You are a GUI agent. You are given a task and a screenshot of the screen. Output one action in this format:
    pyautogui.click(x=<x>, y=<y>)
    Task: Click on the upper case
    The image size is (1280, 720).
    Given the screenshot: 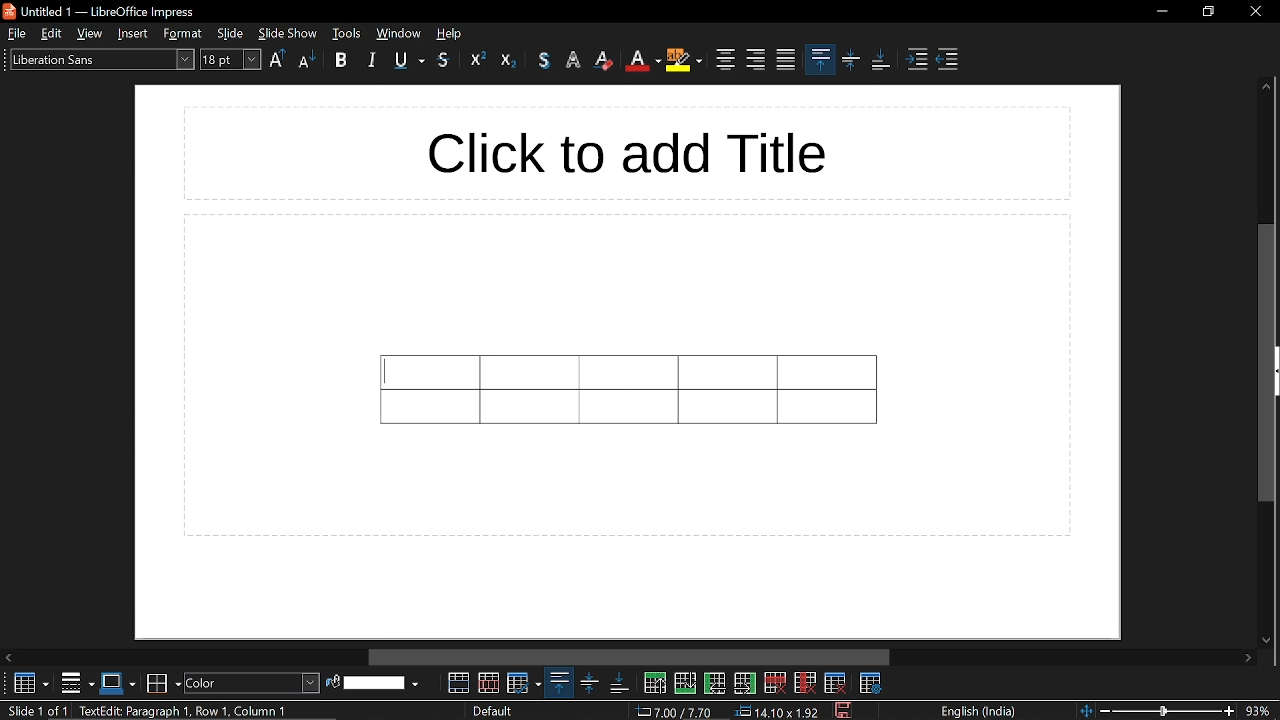 What is the action you would take?
    pyautogui.click(x=277, y=58)
    